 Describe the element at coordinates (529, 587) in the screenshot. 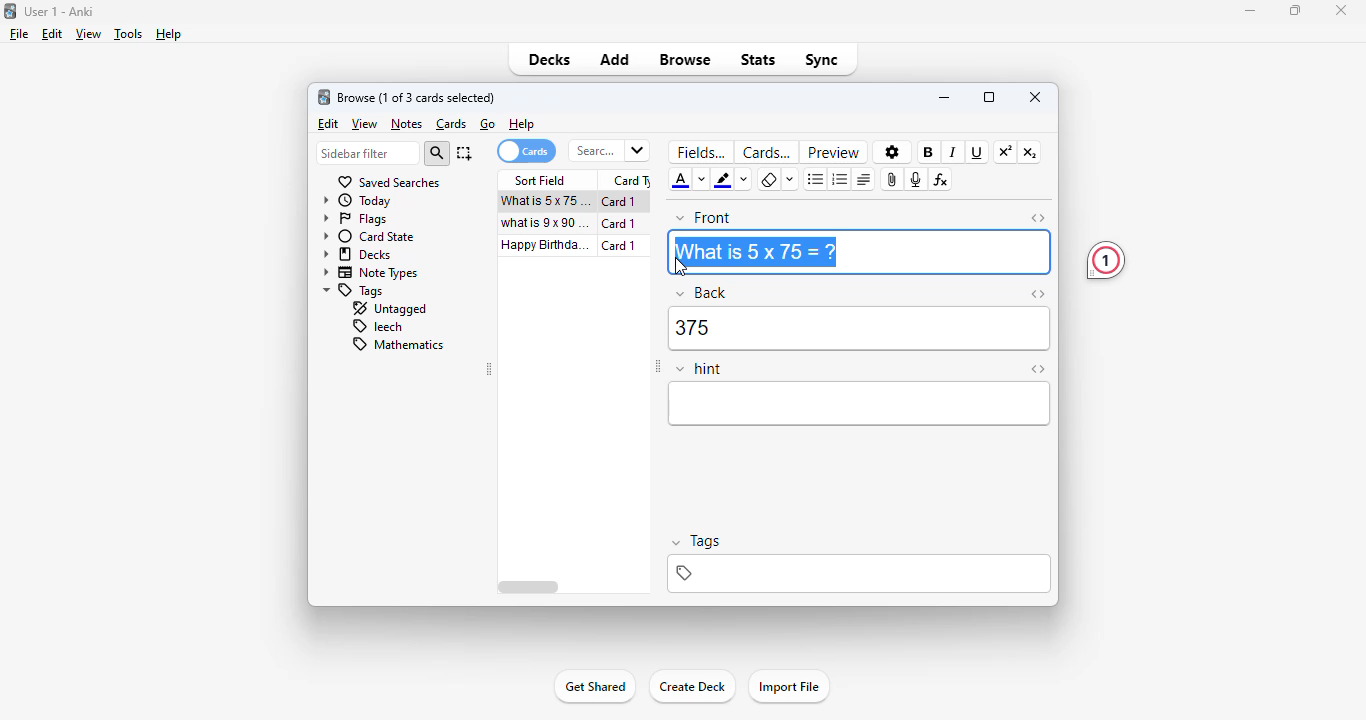

I see `horizontal scroll bar` at that location.